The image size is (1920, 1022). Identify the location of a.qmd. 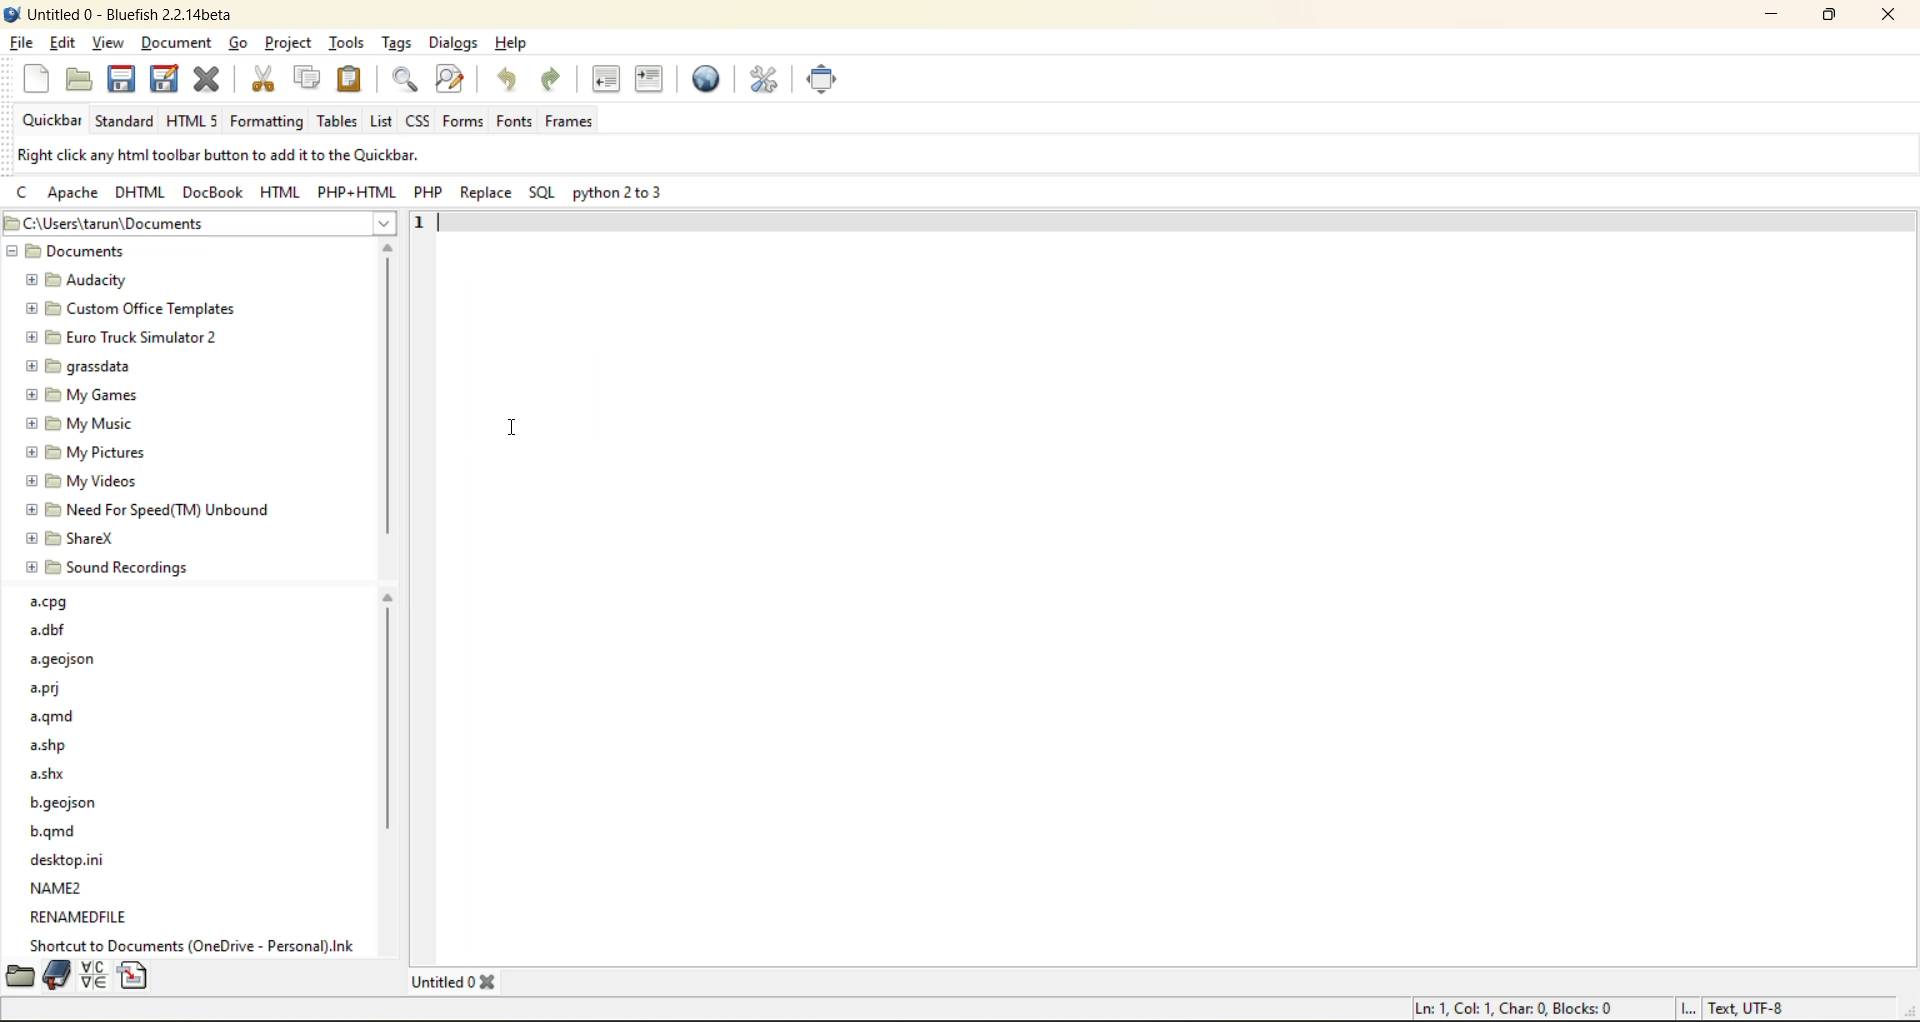
(57, 719).